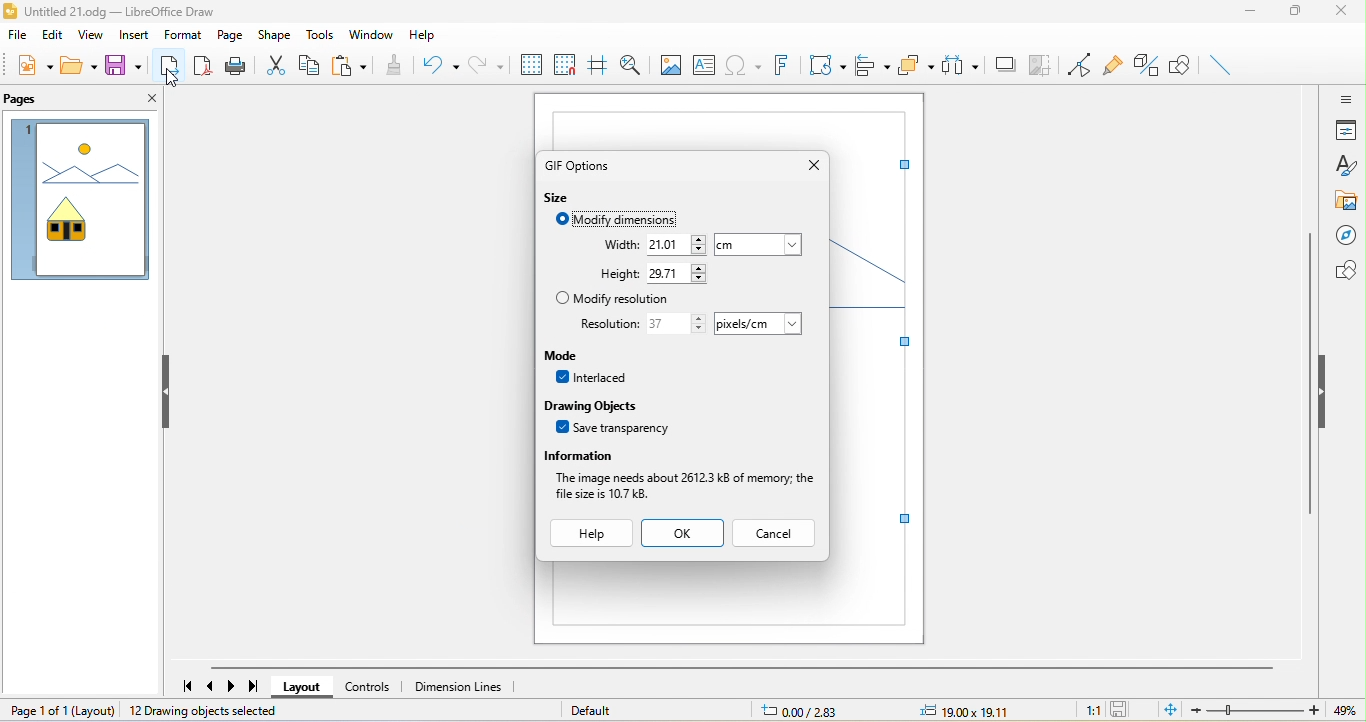  What do you see at coordinates (1005, 65) in the screenshot?
I see `shadow` at bounding box center [1005, 65].